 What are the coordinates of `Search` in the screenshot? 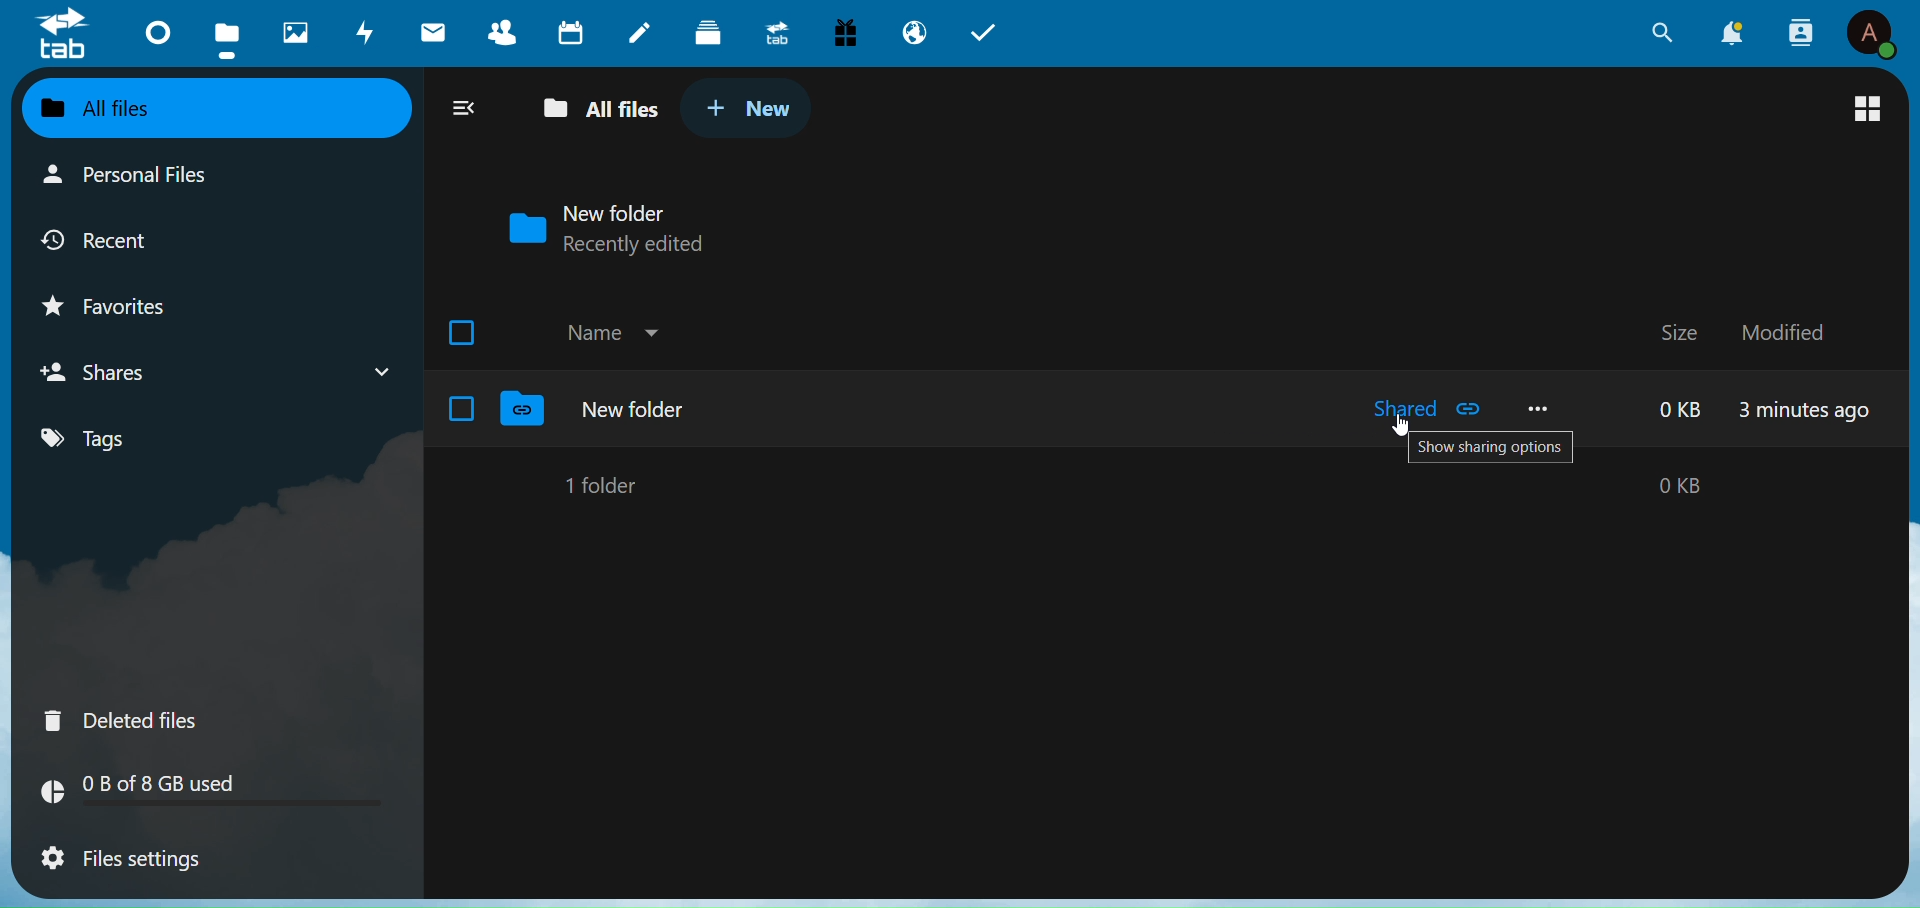 It's located at (1658, 34).